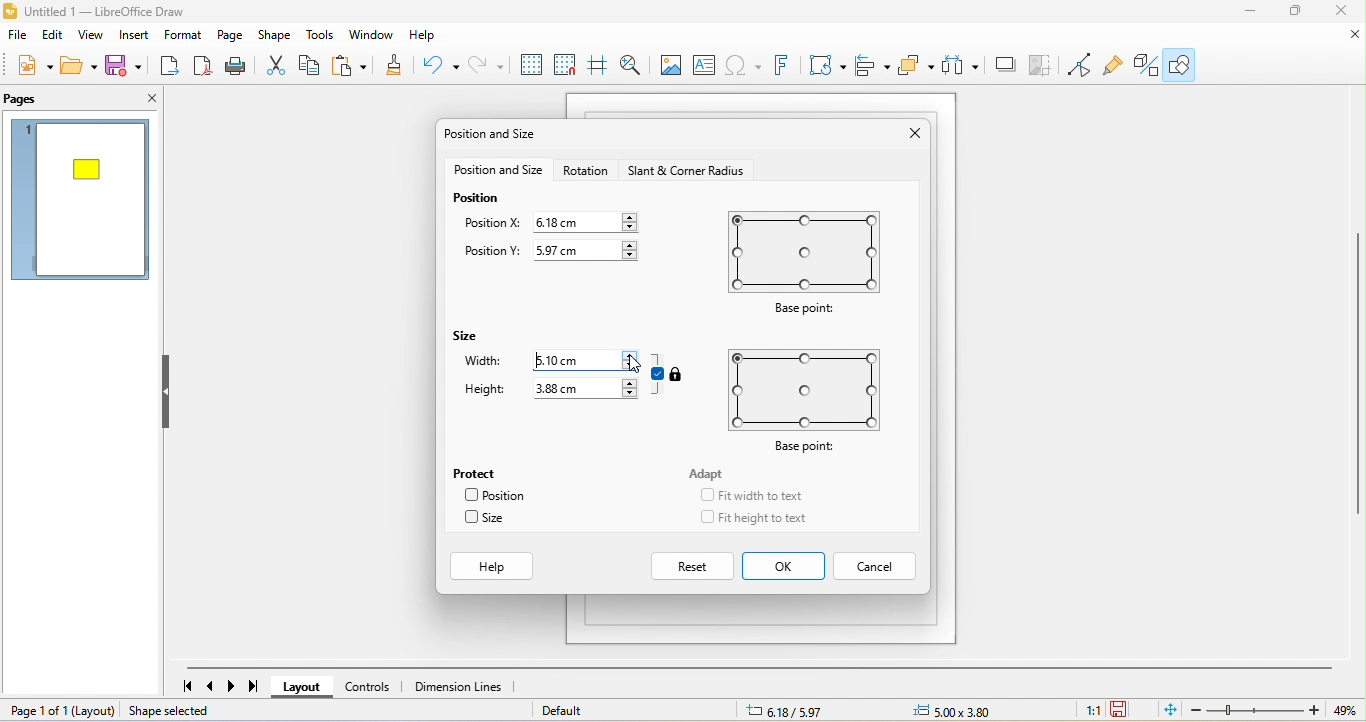 Image resolution: width=1366 pixels, height=722 pixels. I want to click on special character, so click(746, 66).